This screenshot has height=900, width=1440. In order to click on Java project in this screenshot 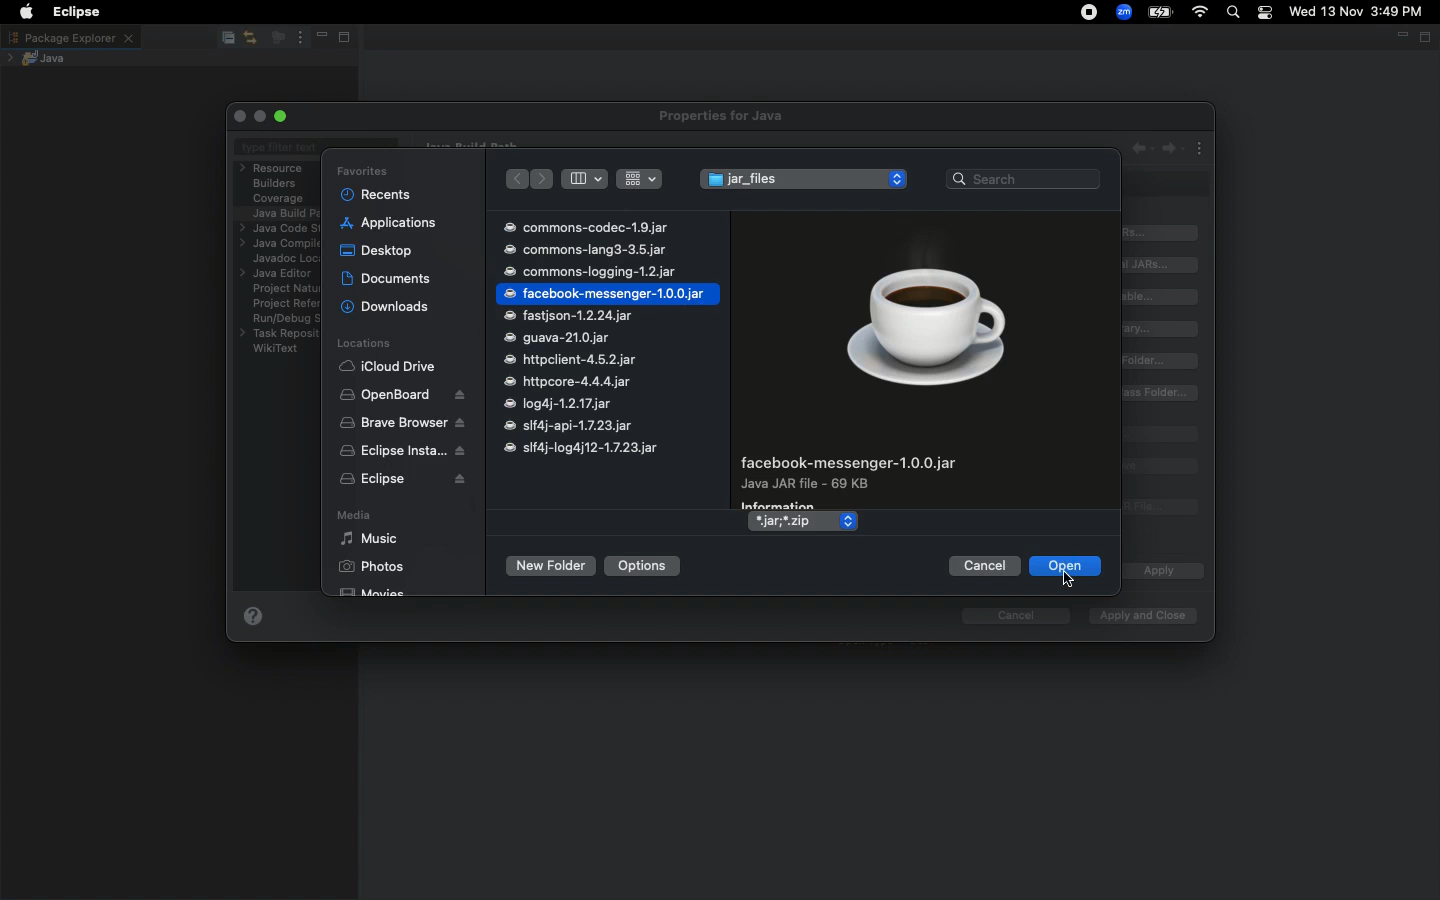, I will do `click(41, 58)`.